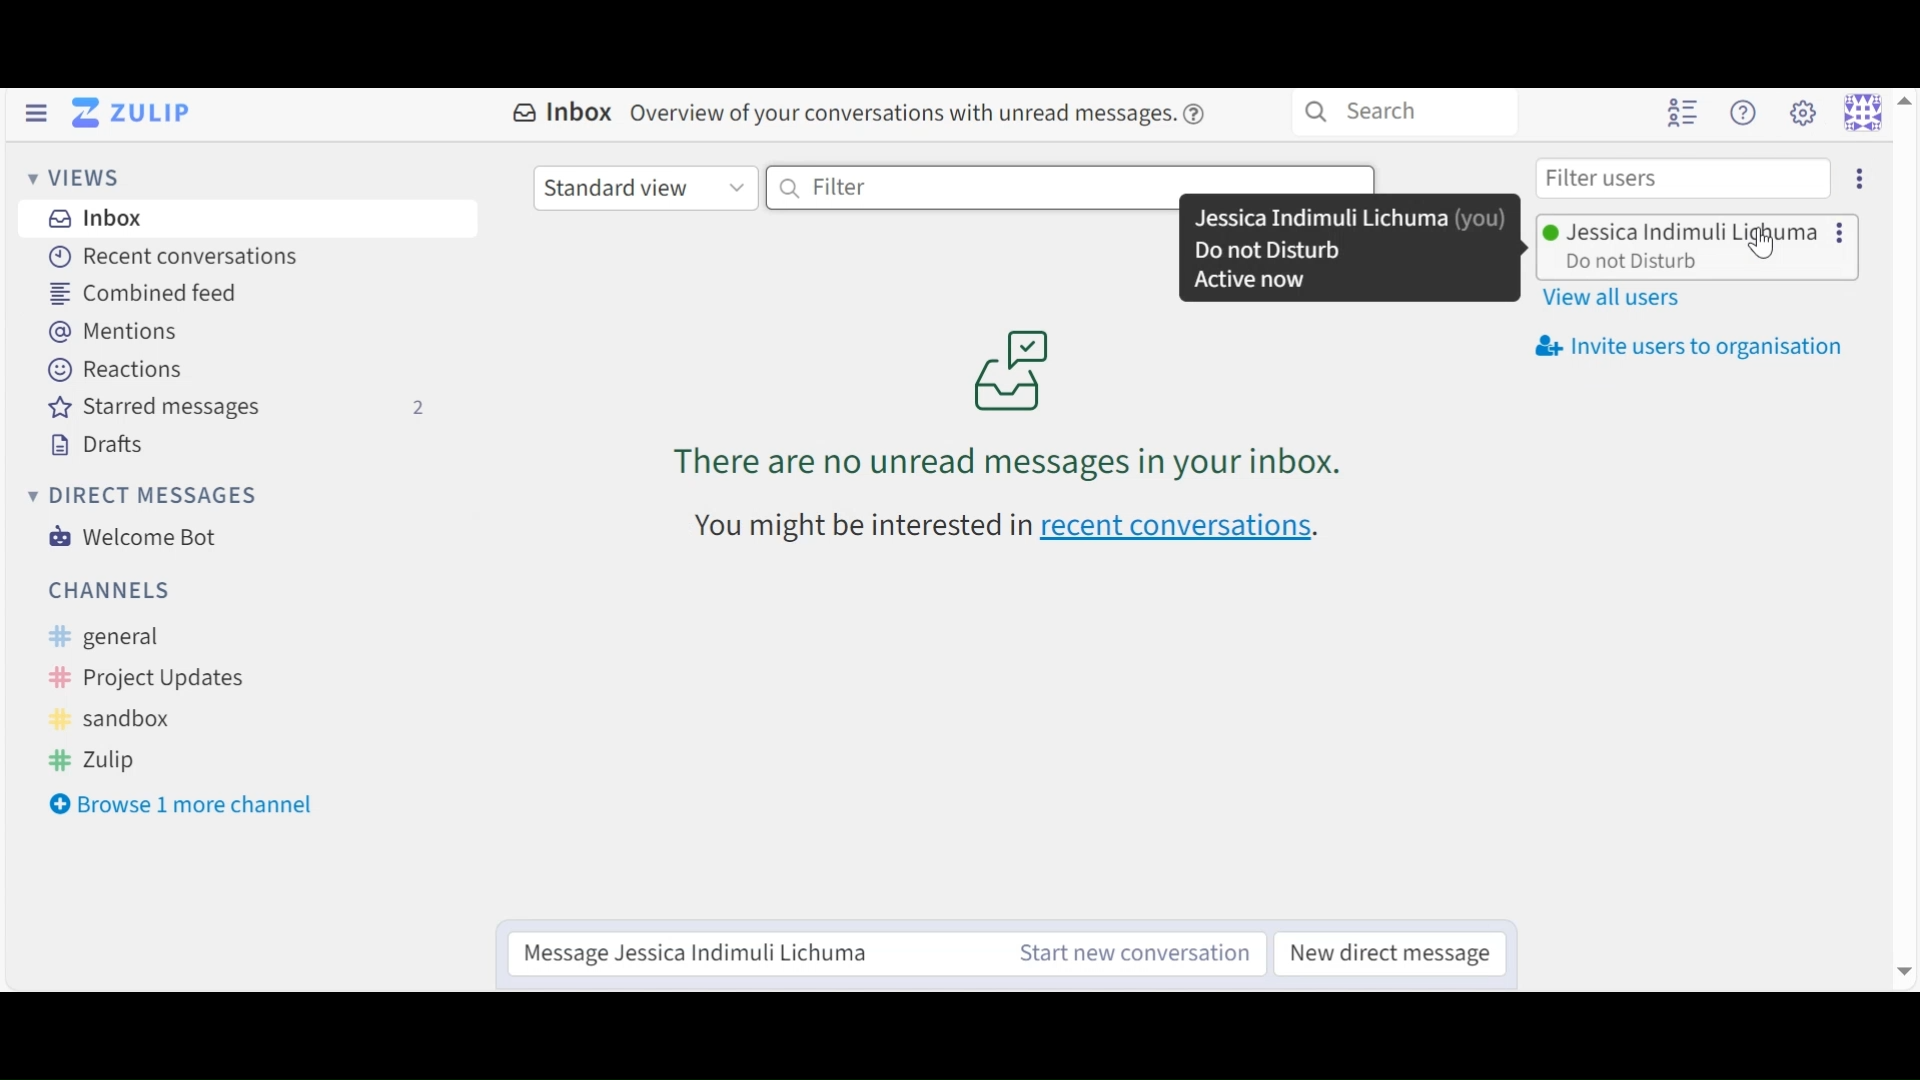 The width and height of the screenshot is (1920, 1080). I want to click on Filter by text, so click(1069, 184).